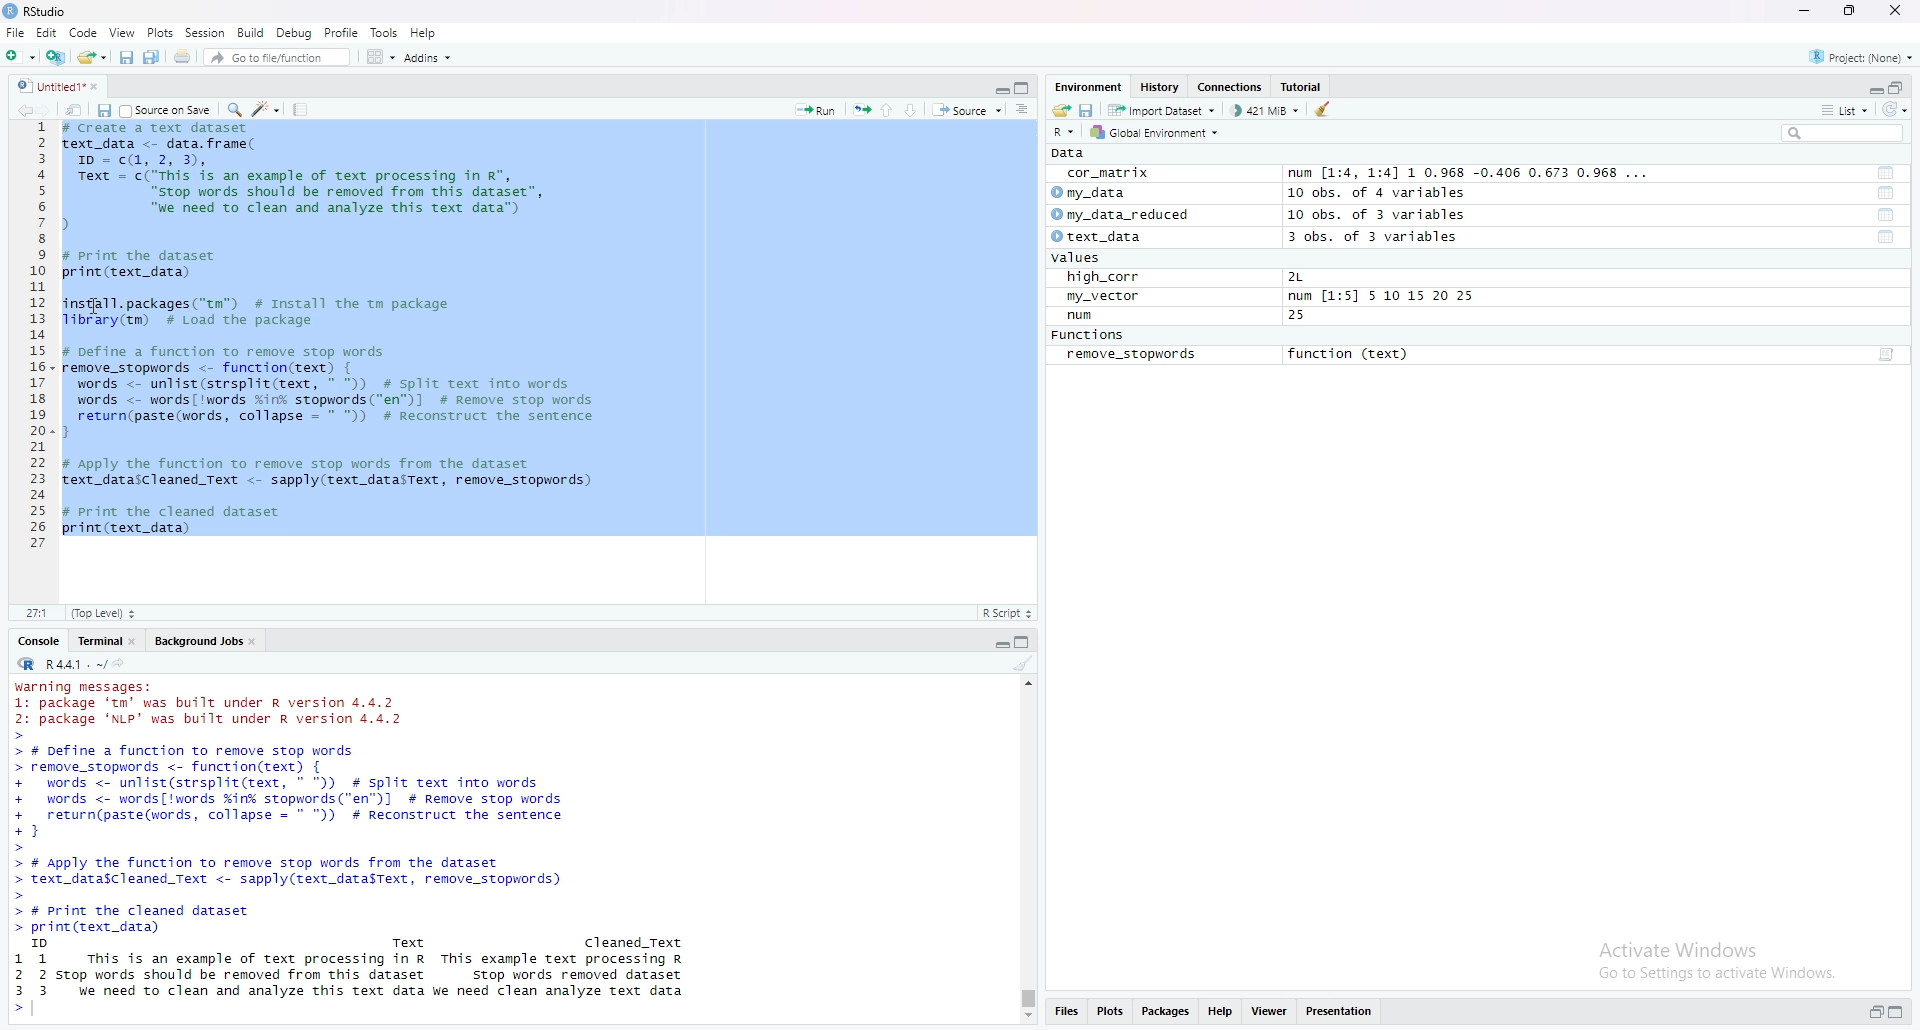  Describe the element at coordinates (1001, 90) in the screenshot. I see `expand` at that location.